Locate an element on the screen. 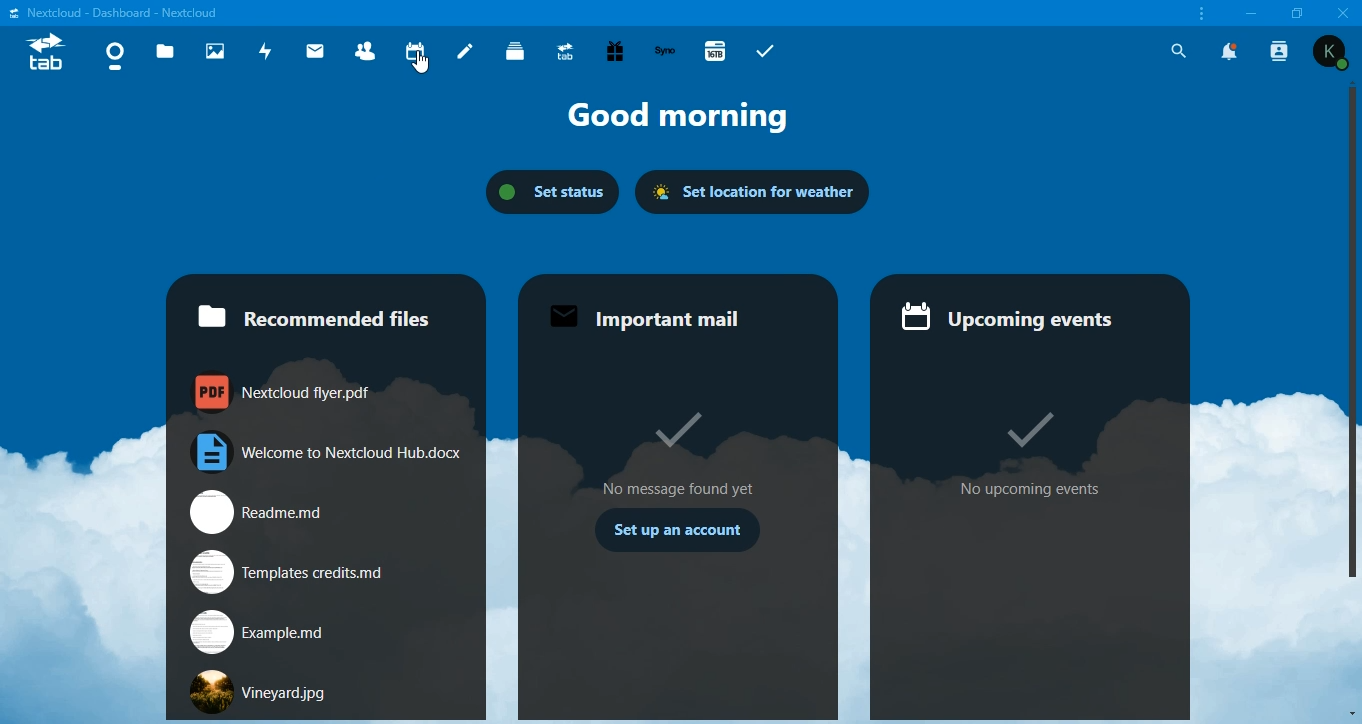  tasks is located at coordinates (770, 49).